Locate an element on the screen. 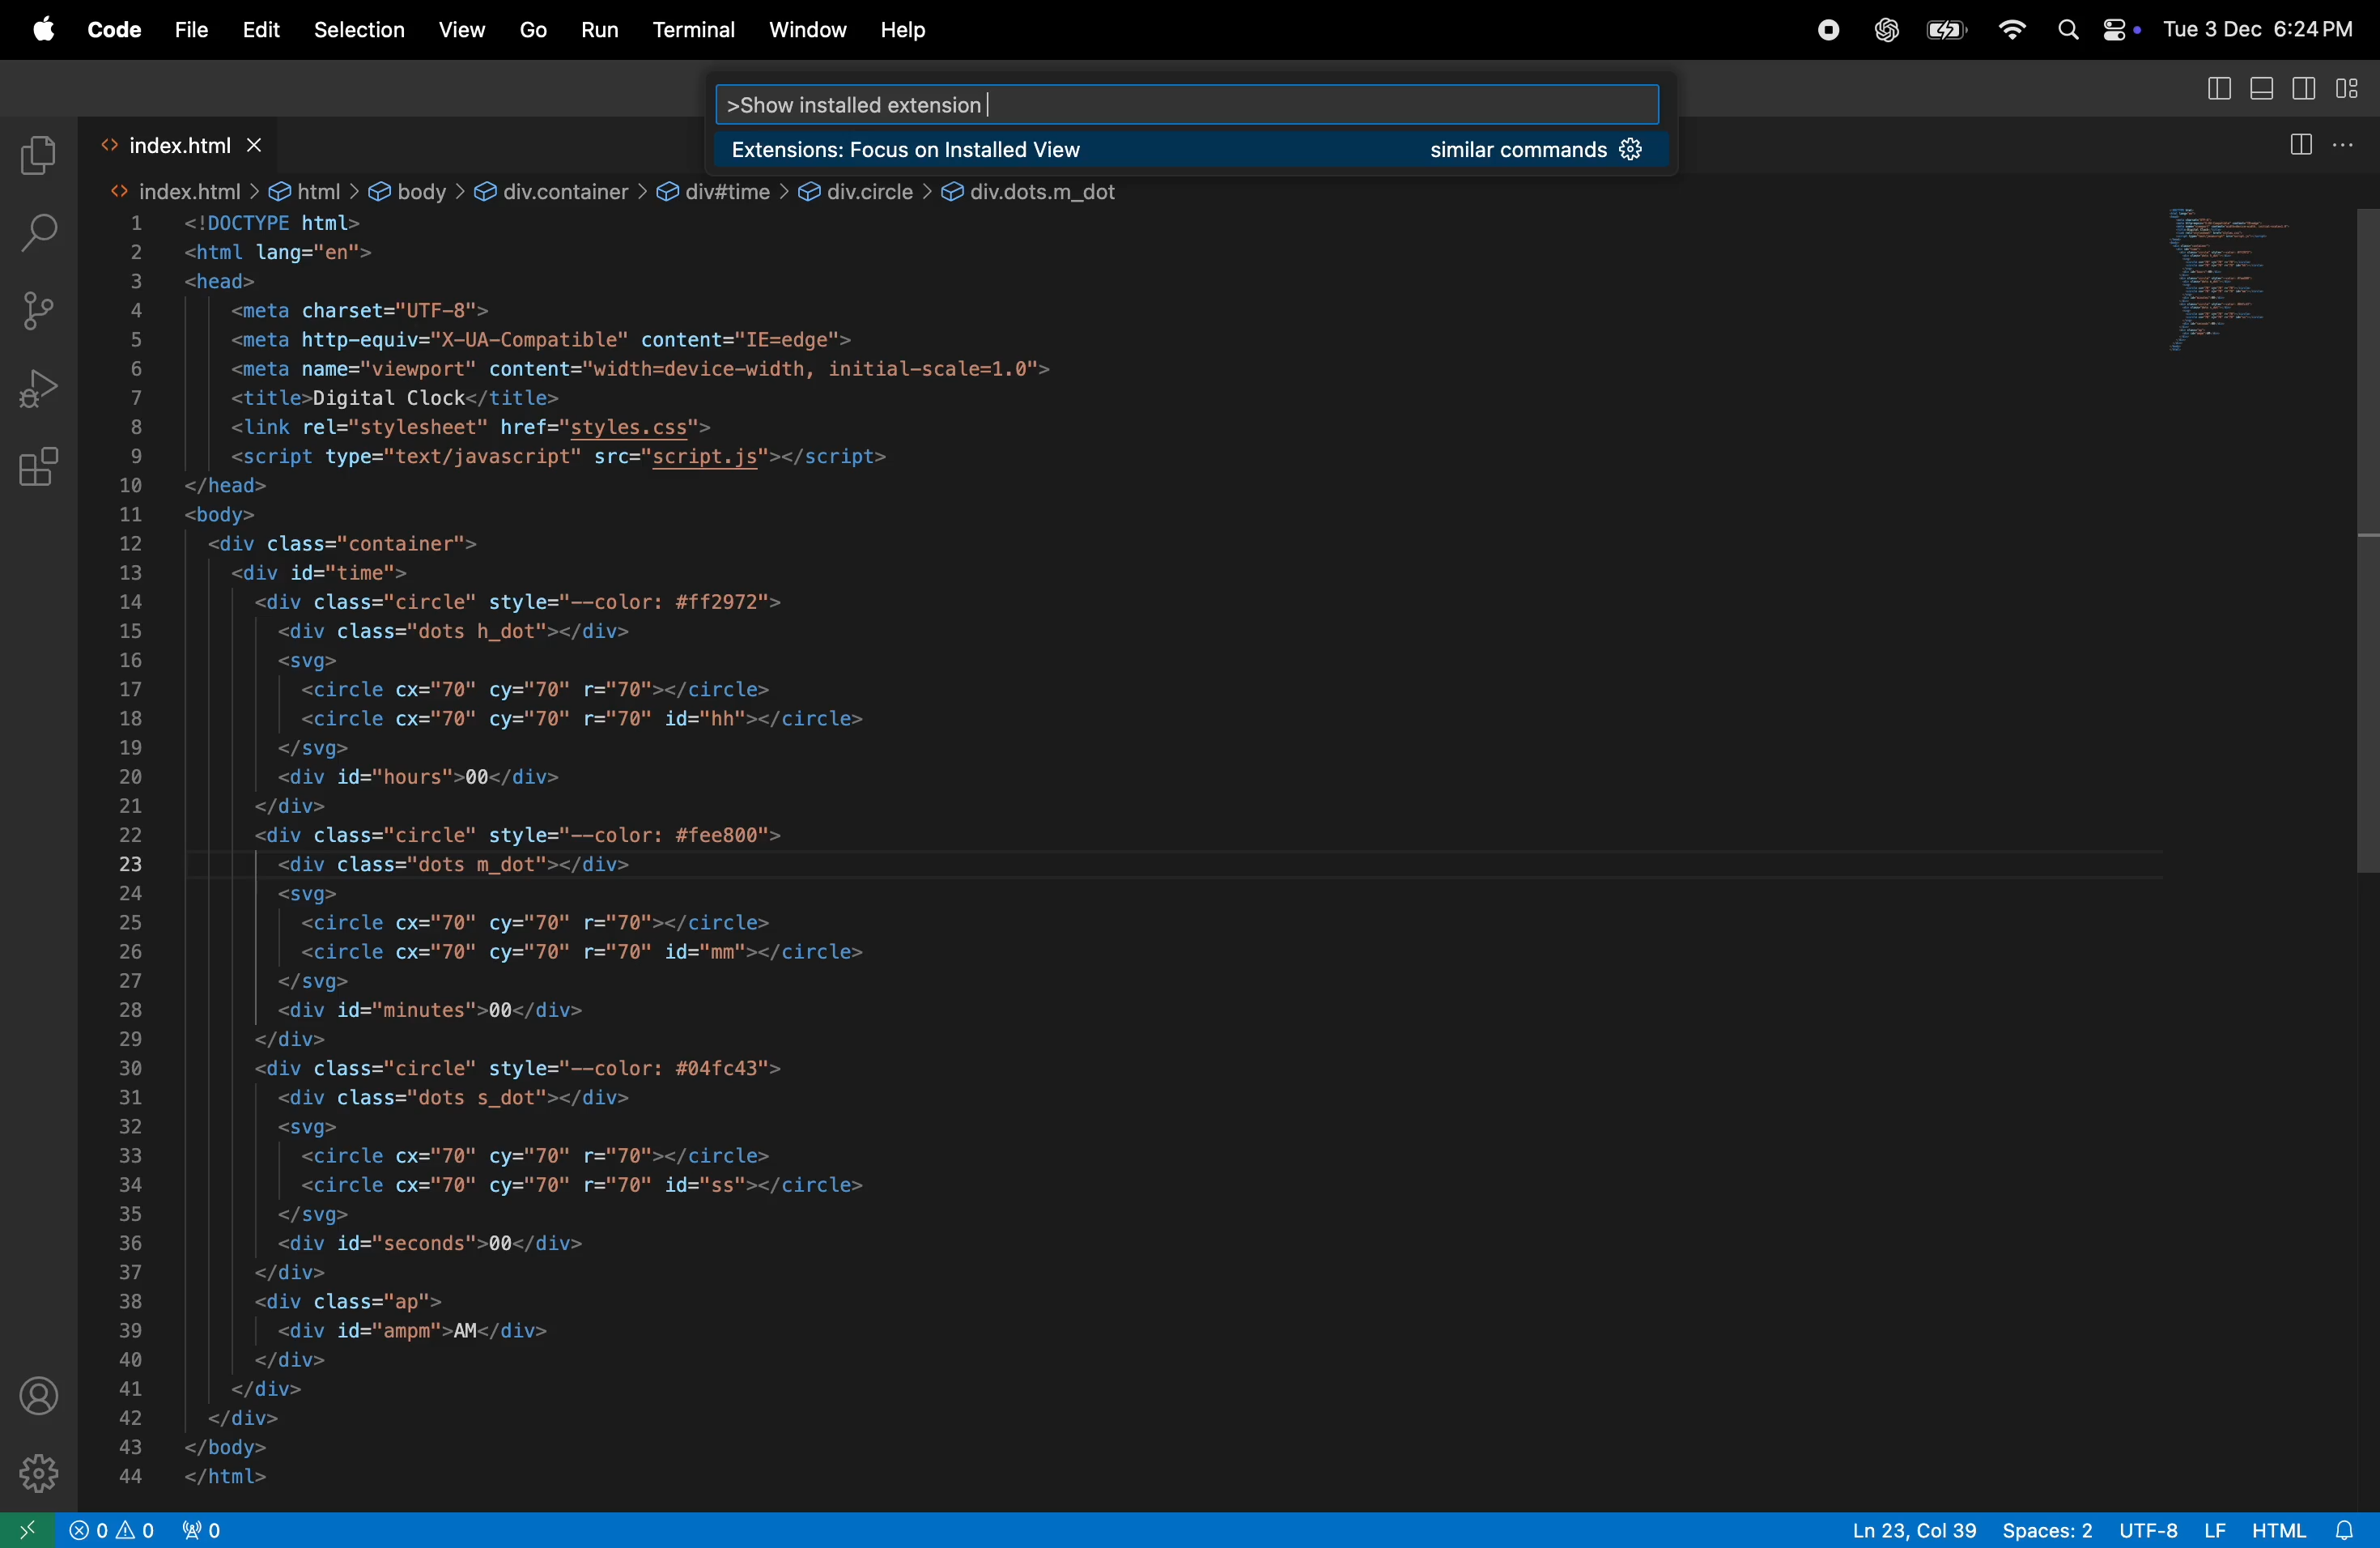  File is located at coordinates (186, 25).